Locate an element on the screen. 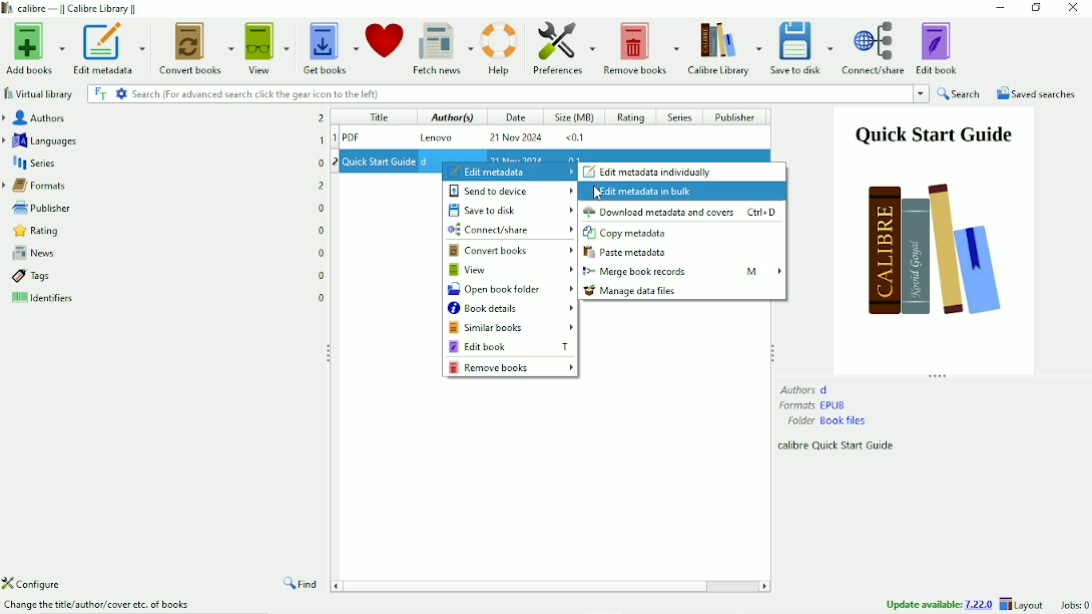 This screenshot has width=1092, height=614. Resize is located at coordinates (939, 376).